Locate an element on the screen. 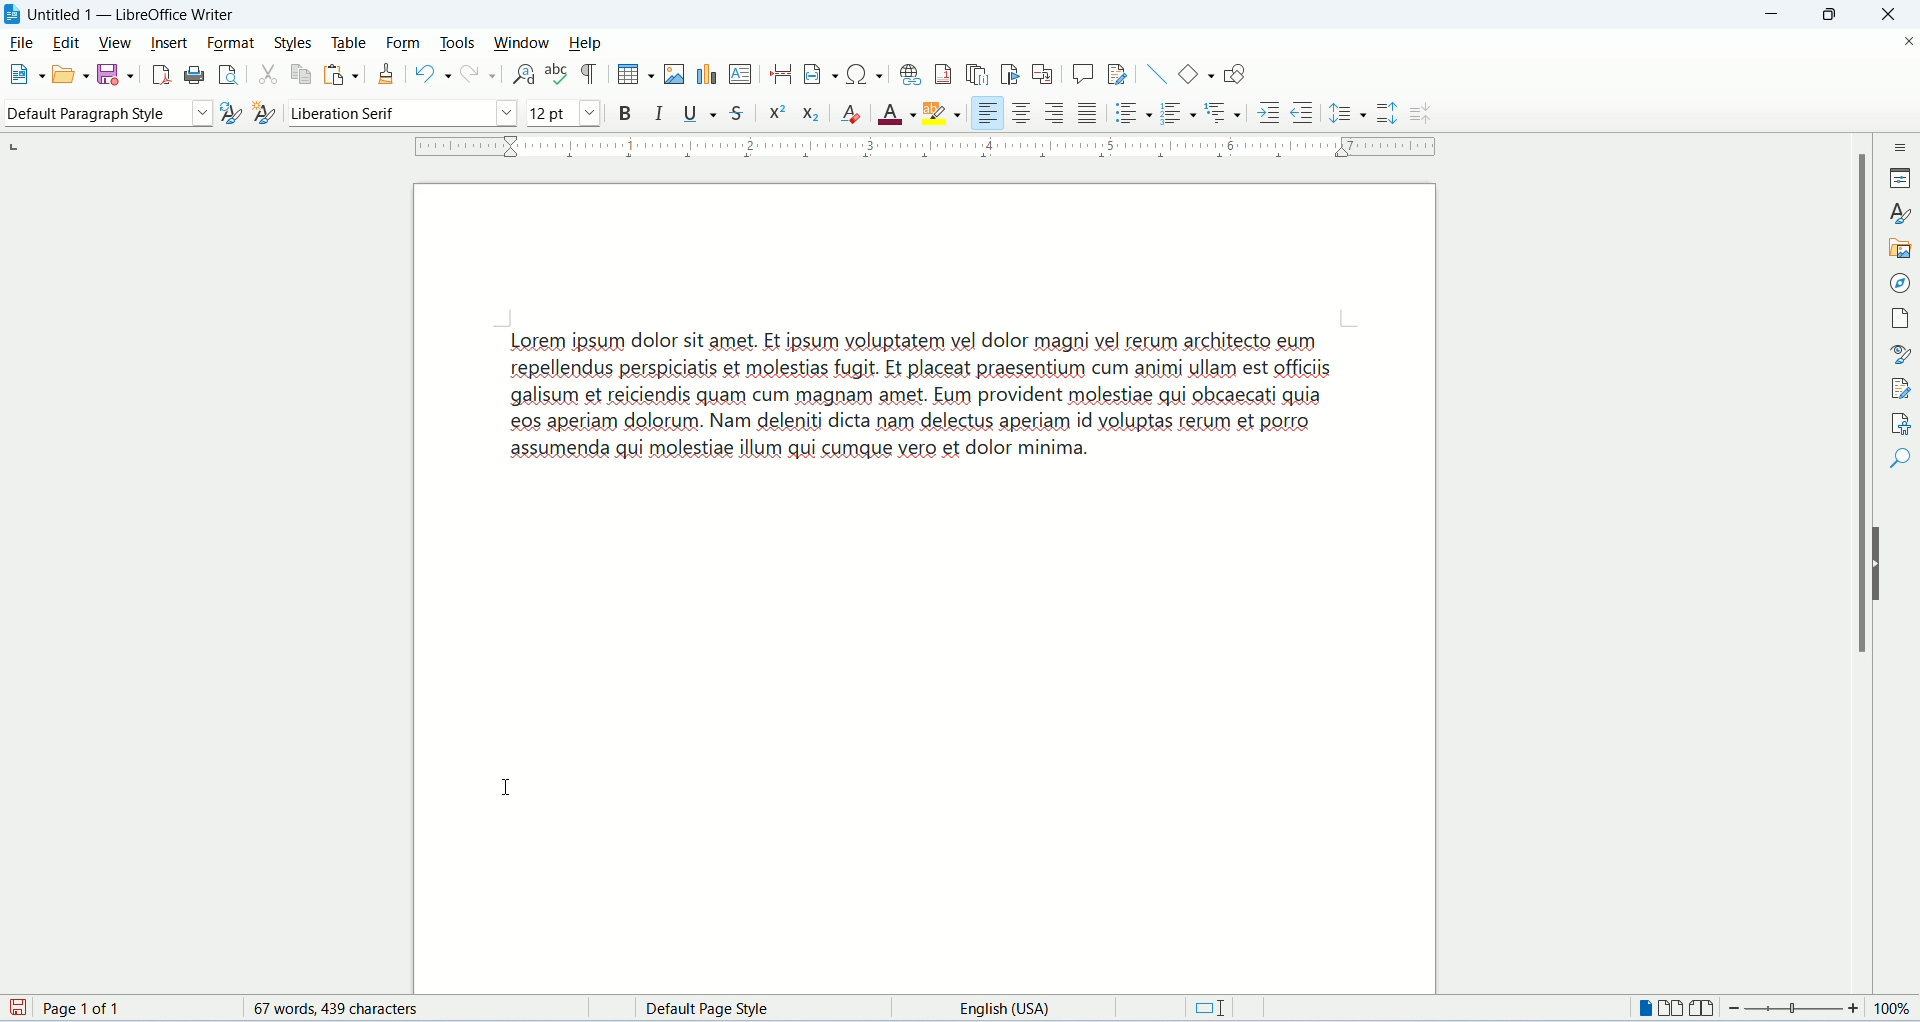 The height and width of the screenshot is (1022, 1920). default page style is located at coordinates (715, 1008).